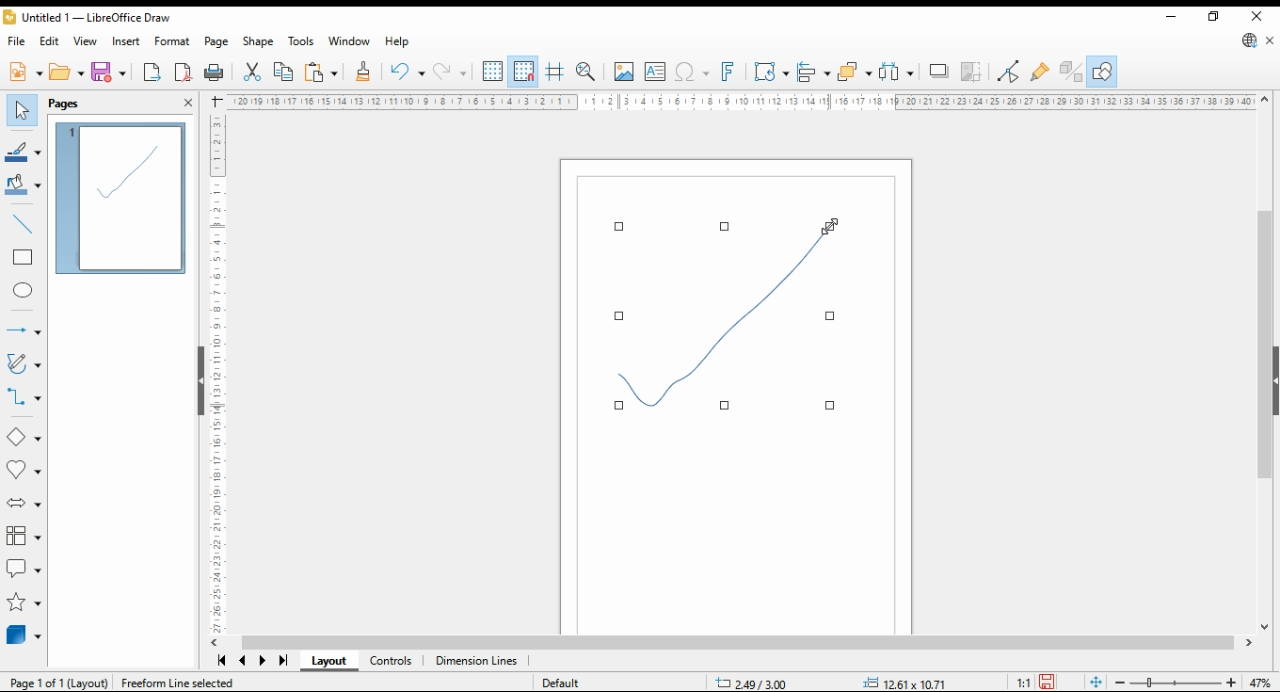 This screenshot has height=692, width=1280. What do you see at coordinates (972, 71) in the screenshot?
I see `crop image` at bounding box center [972, 71].